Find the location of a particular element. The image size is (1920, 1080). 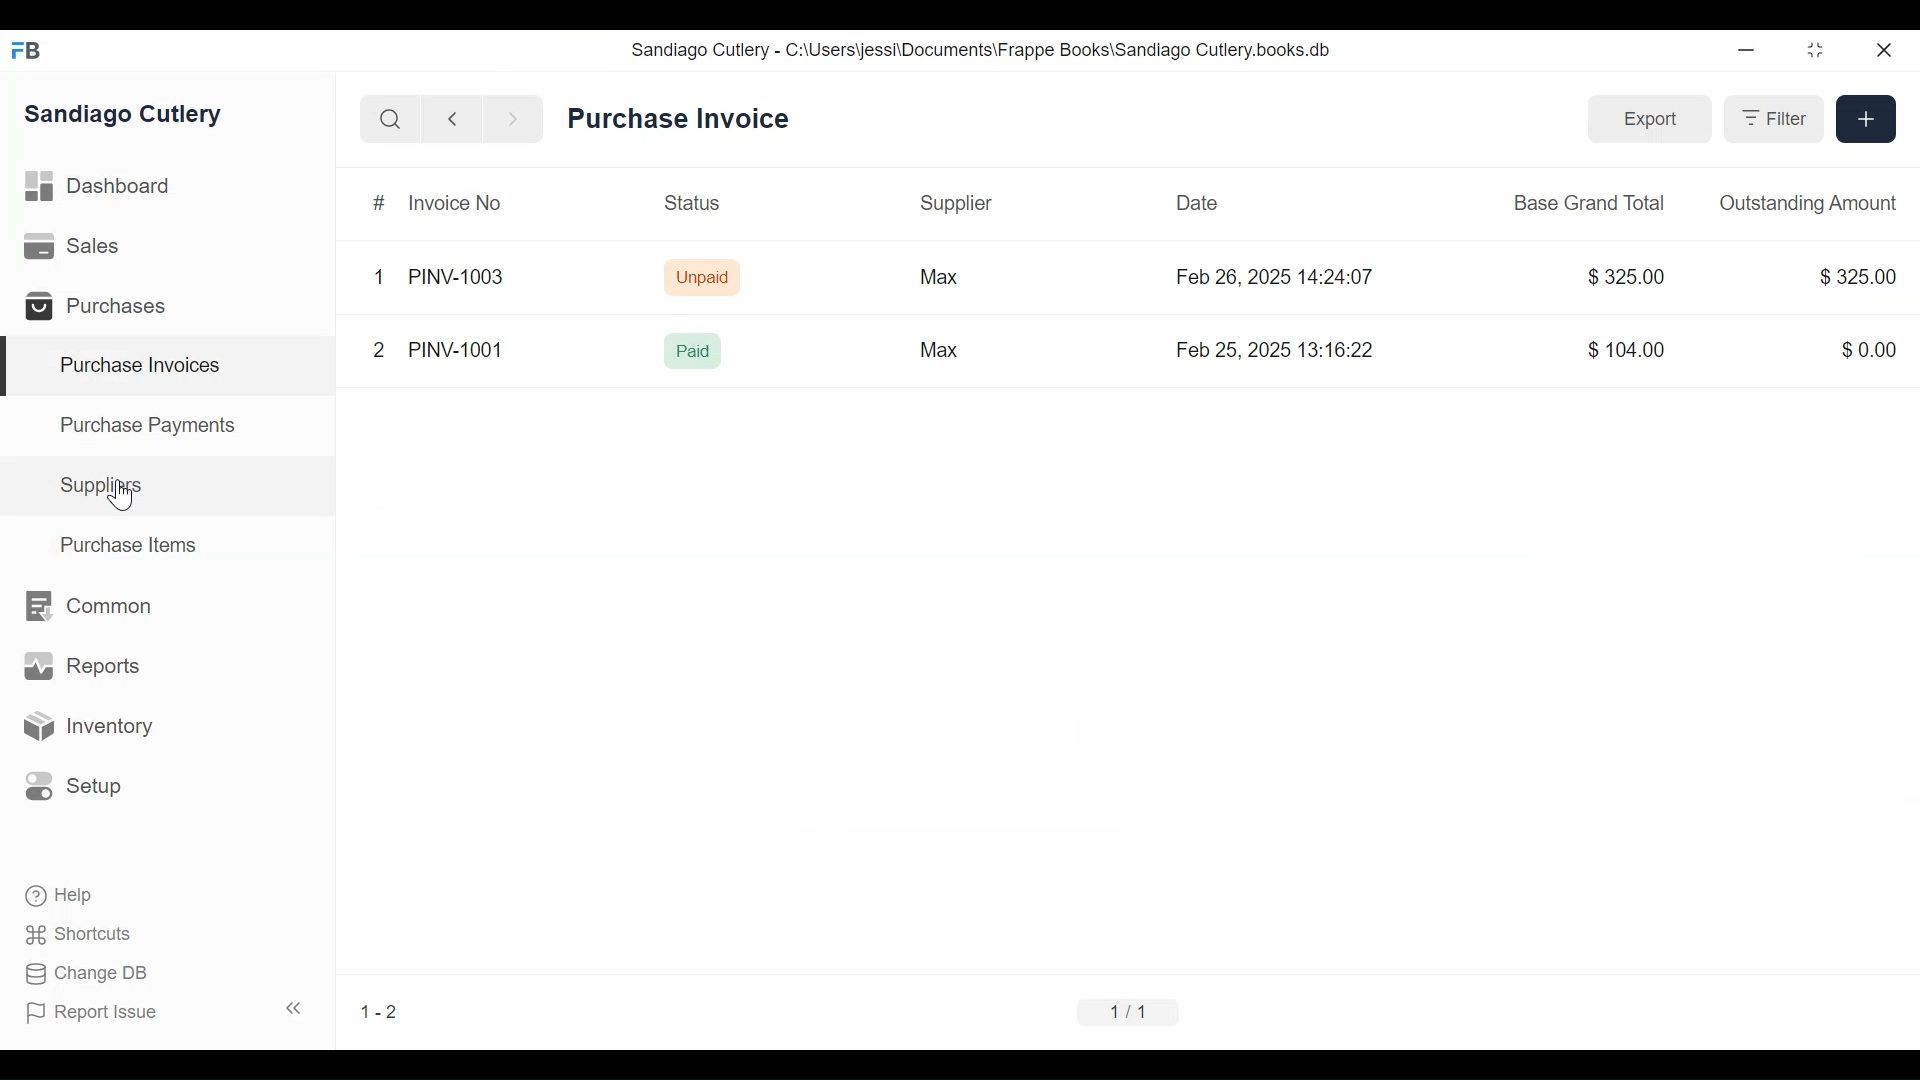

PINV-1001 is located at coordinates (470, 344).